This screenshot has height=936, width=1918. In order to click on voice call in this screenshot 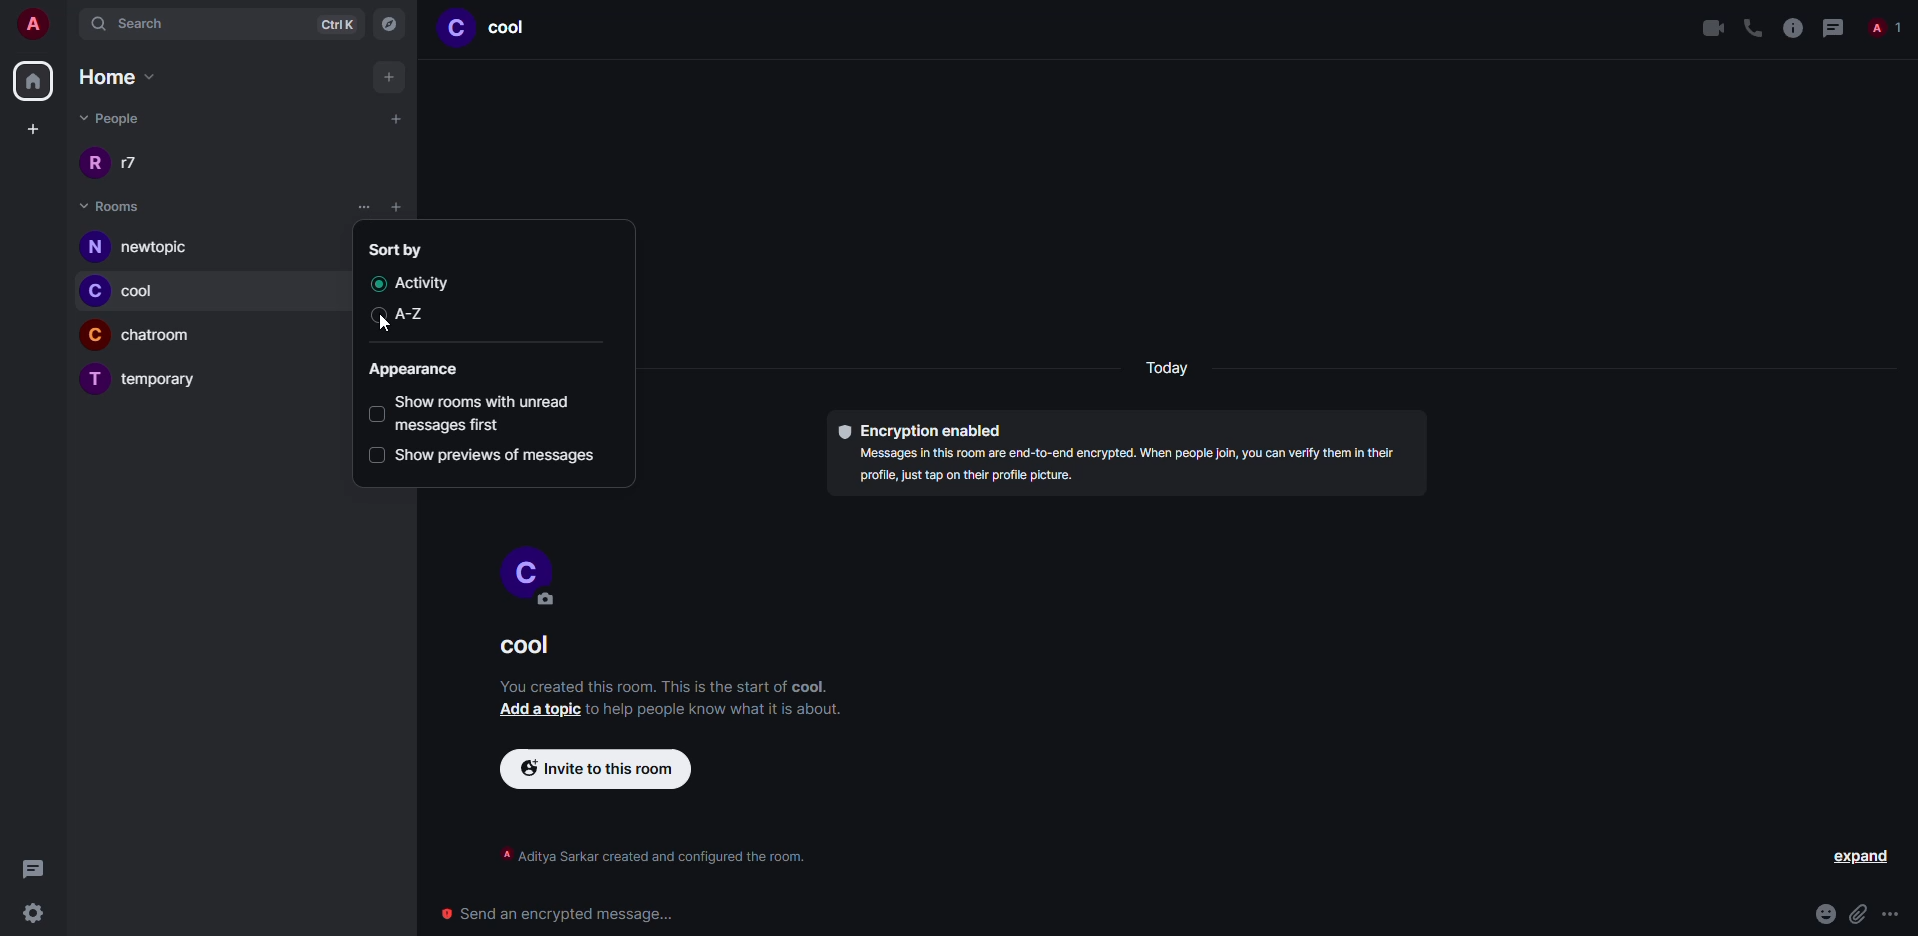, I will do `click(1752, 27)`.